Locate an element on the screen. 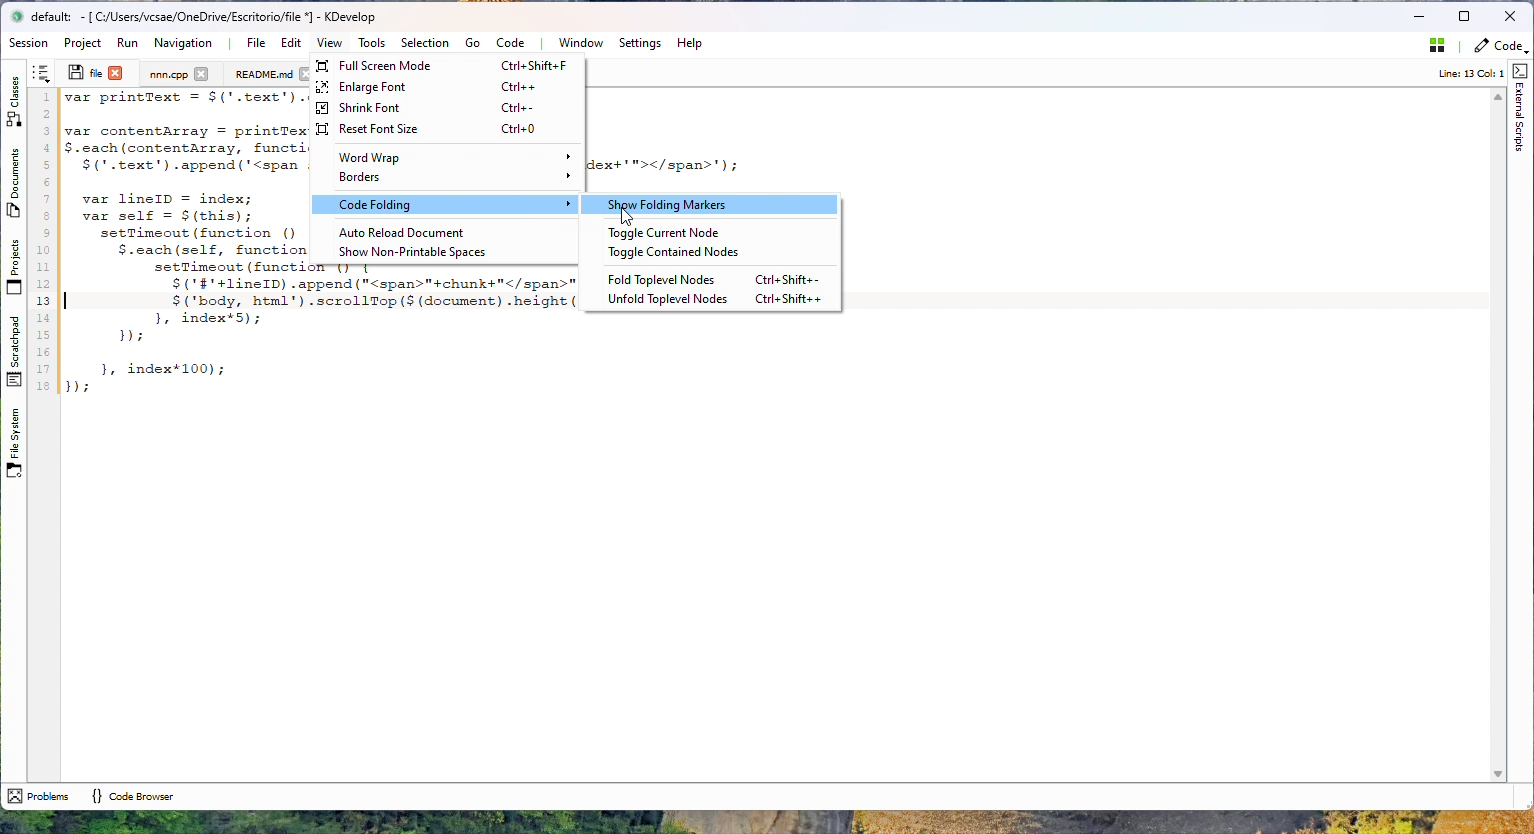  close is located at coordinates (116, 72).